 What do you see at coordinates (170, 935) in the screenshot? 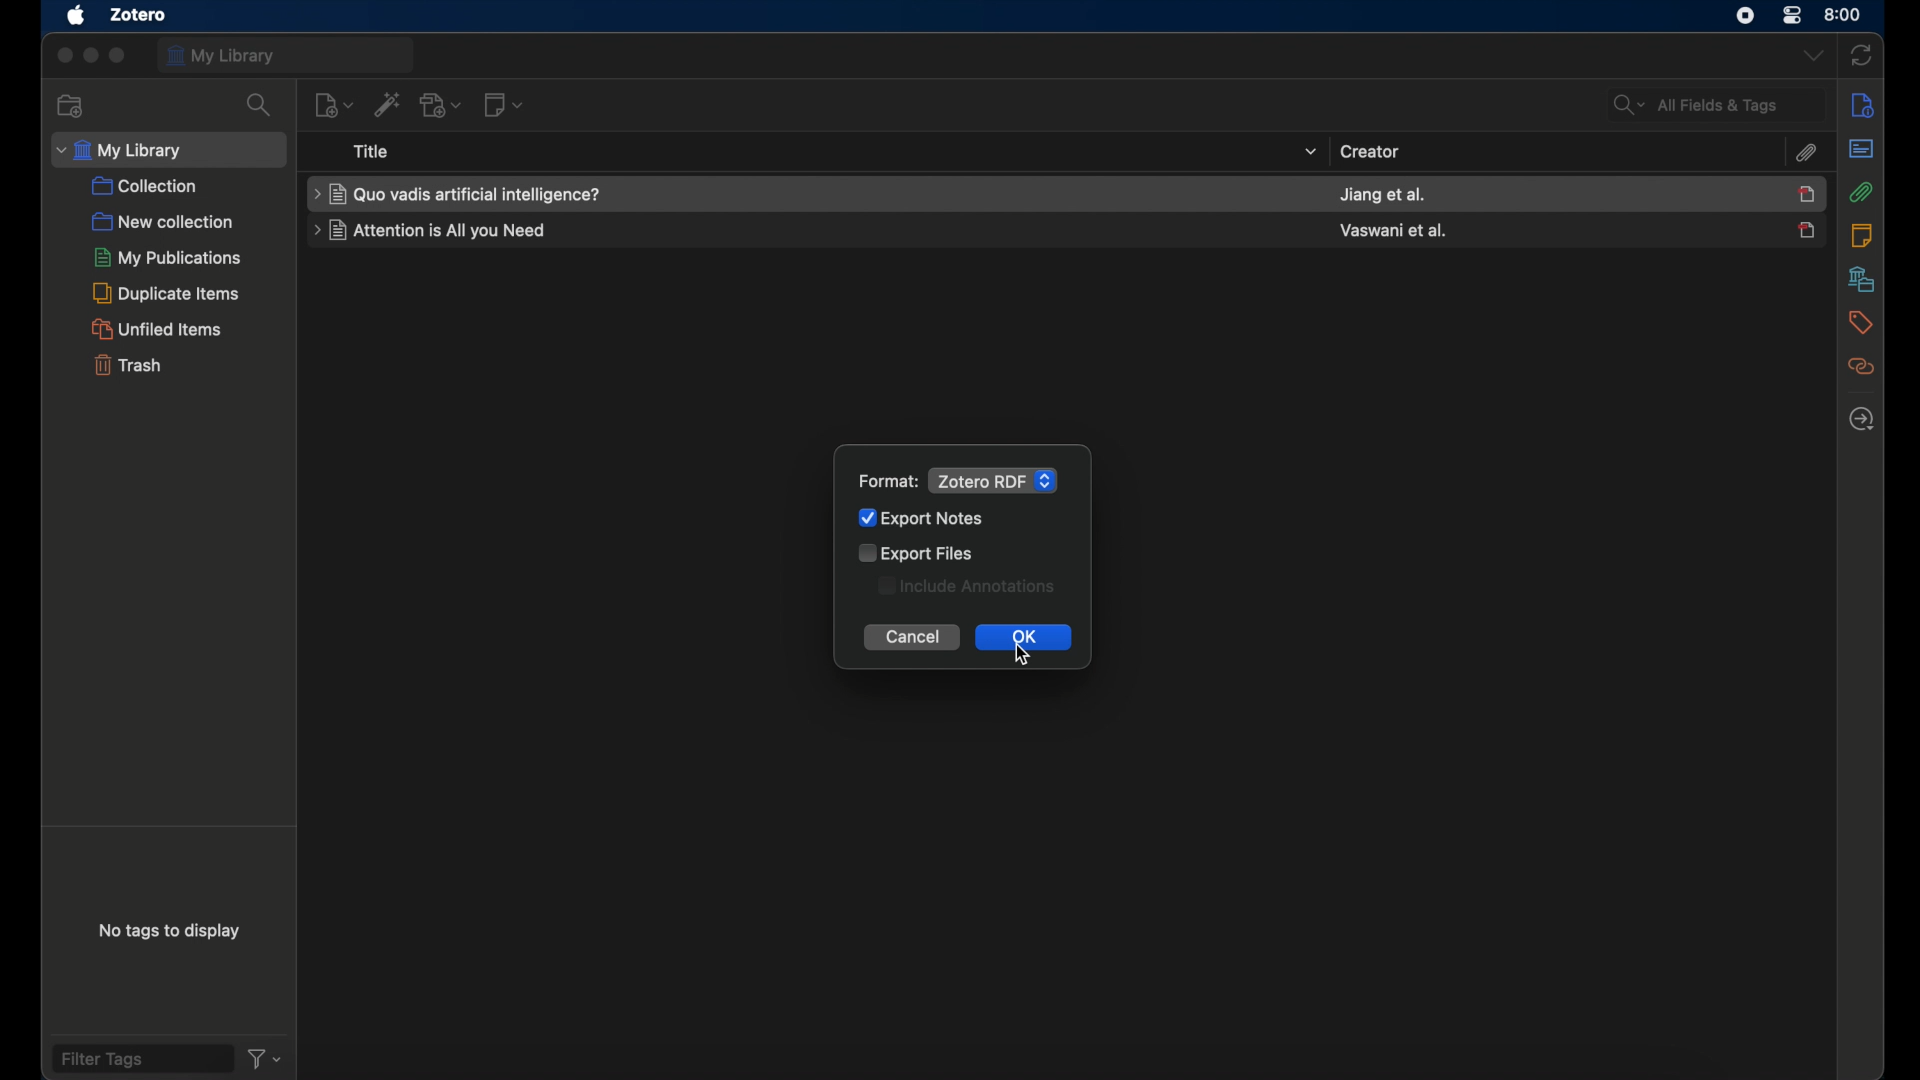
I see `no tags to display` at bounding box center [170, 935].